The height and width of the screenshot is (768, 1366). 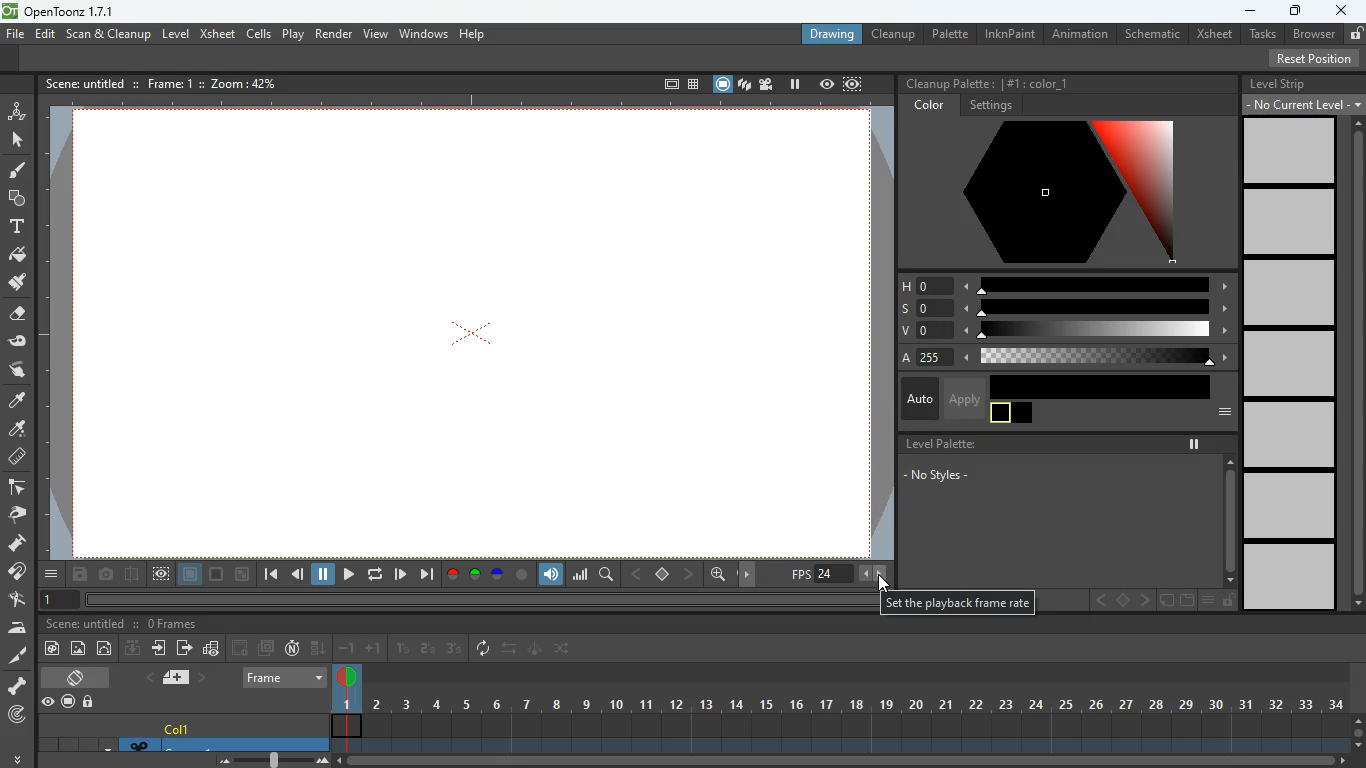 What do you see at coordinates (266, 648) in the screenshot?
I see `multiscreen` at bounding box center [266, 648].